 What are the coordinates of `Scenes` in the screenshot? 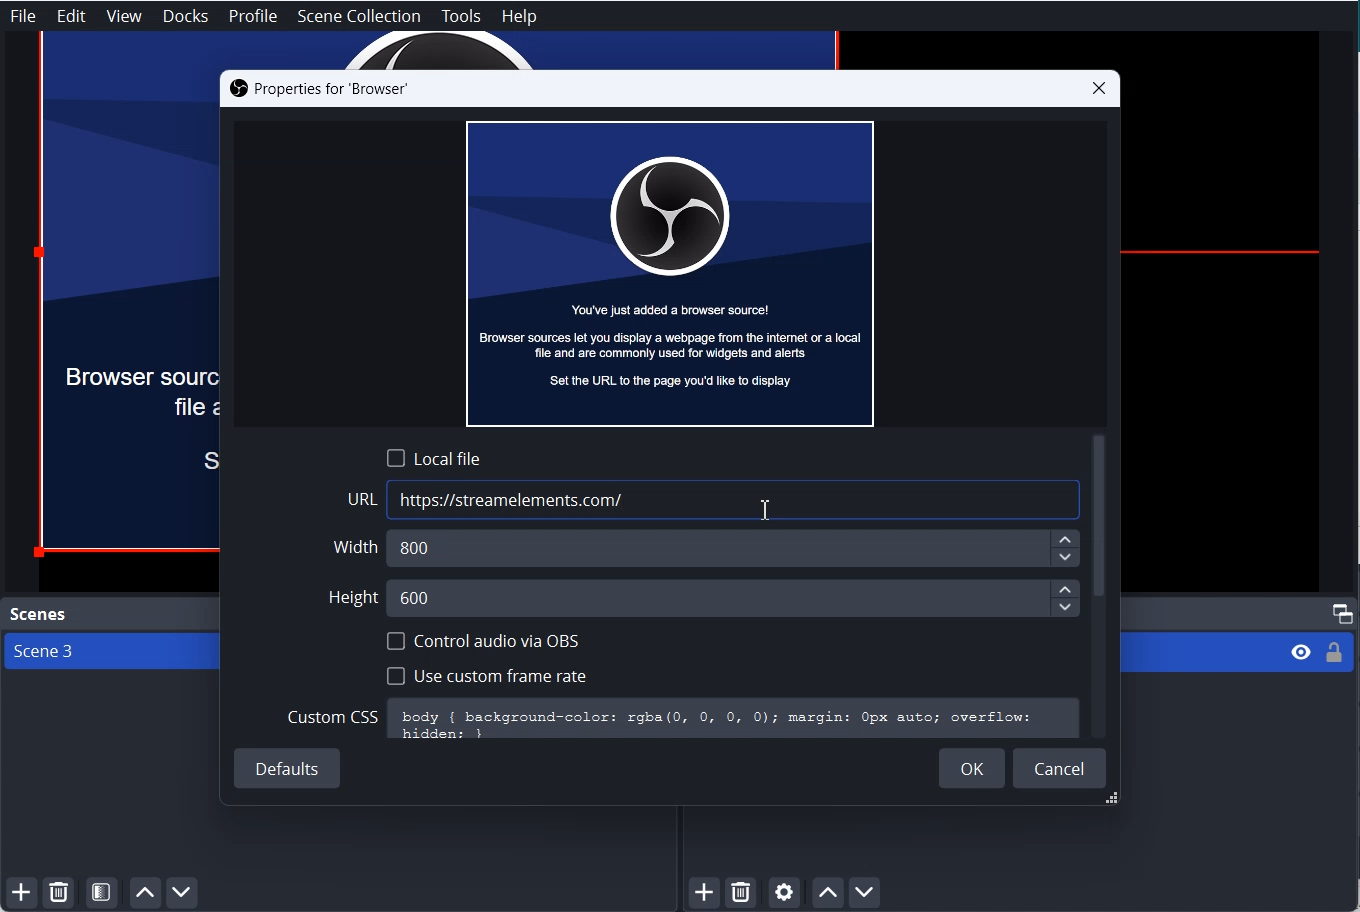 It's located at (36, 614).